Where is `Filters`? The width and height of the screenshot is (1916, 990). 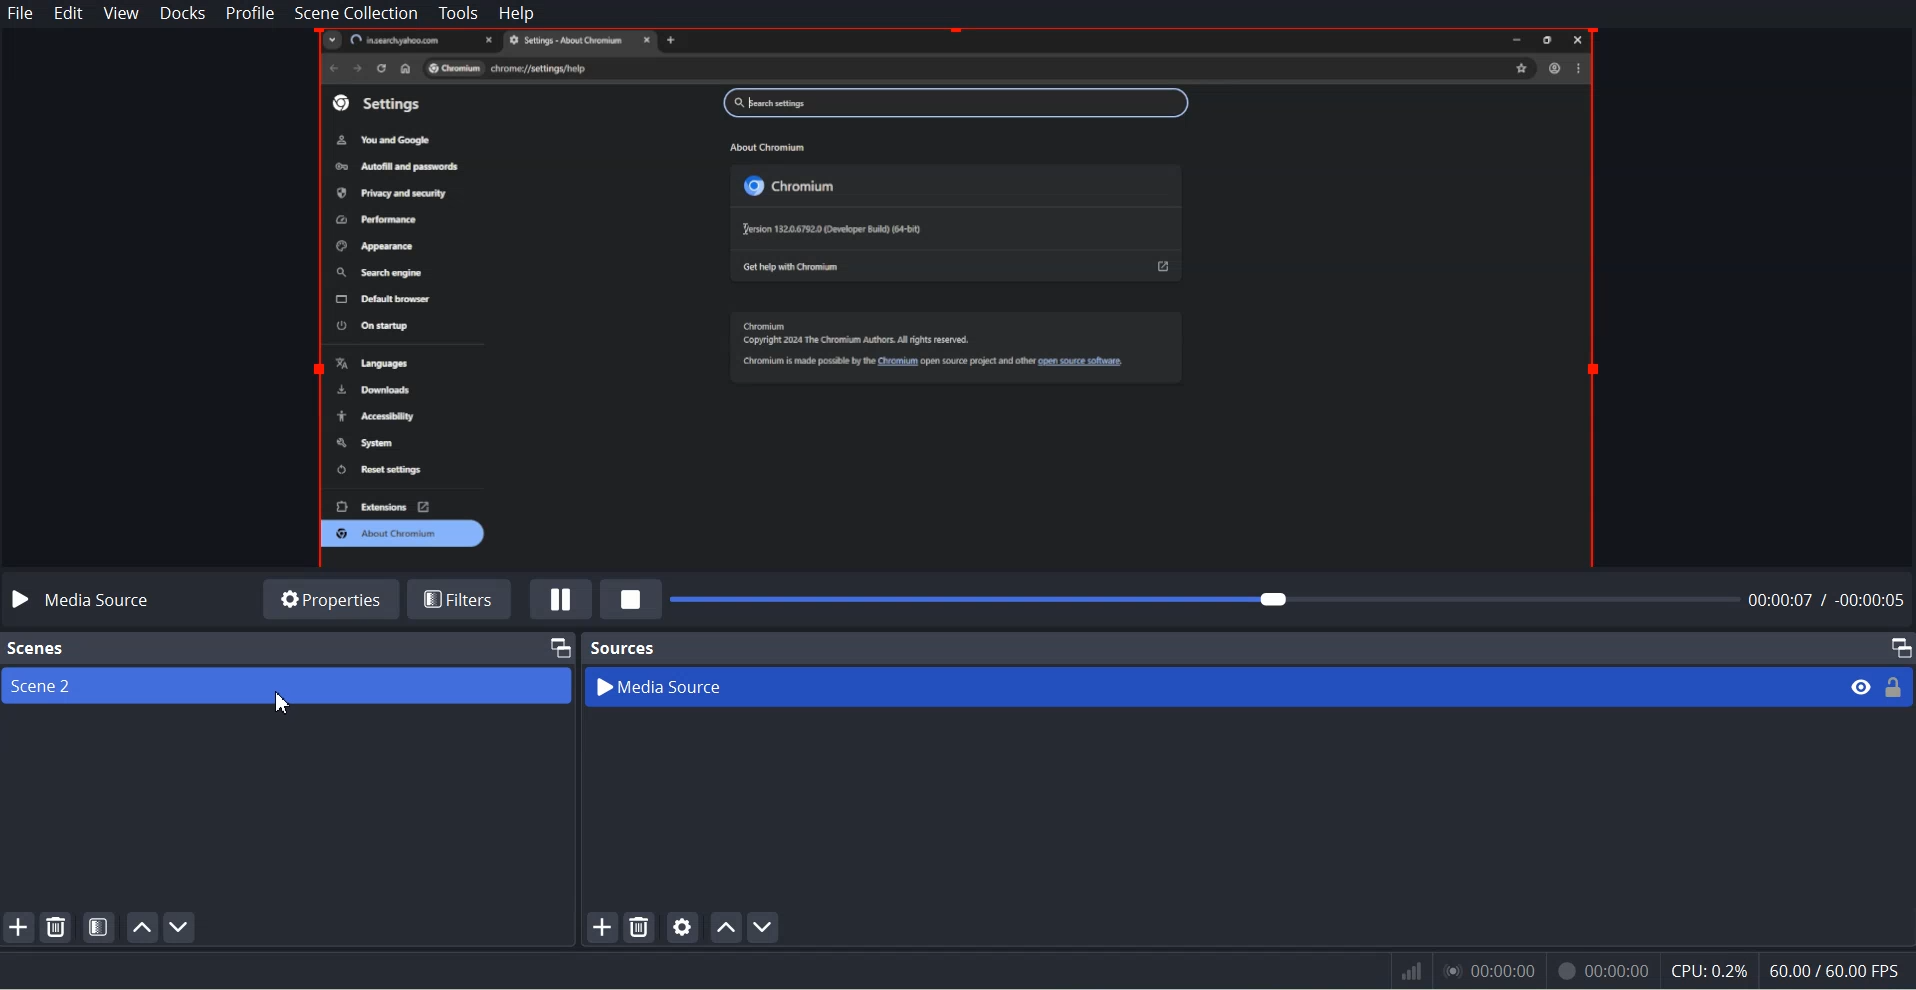
Filters is located at coordinates (463, 597).